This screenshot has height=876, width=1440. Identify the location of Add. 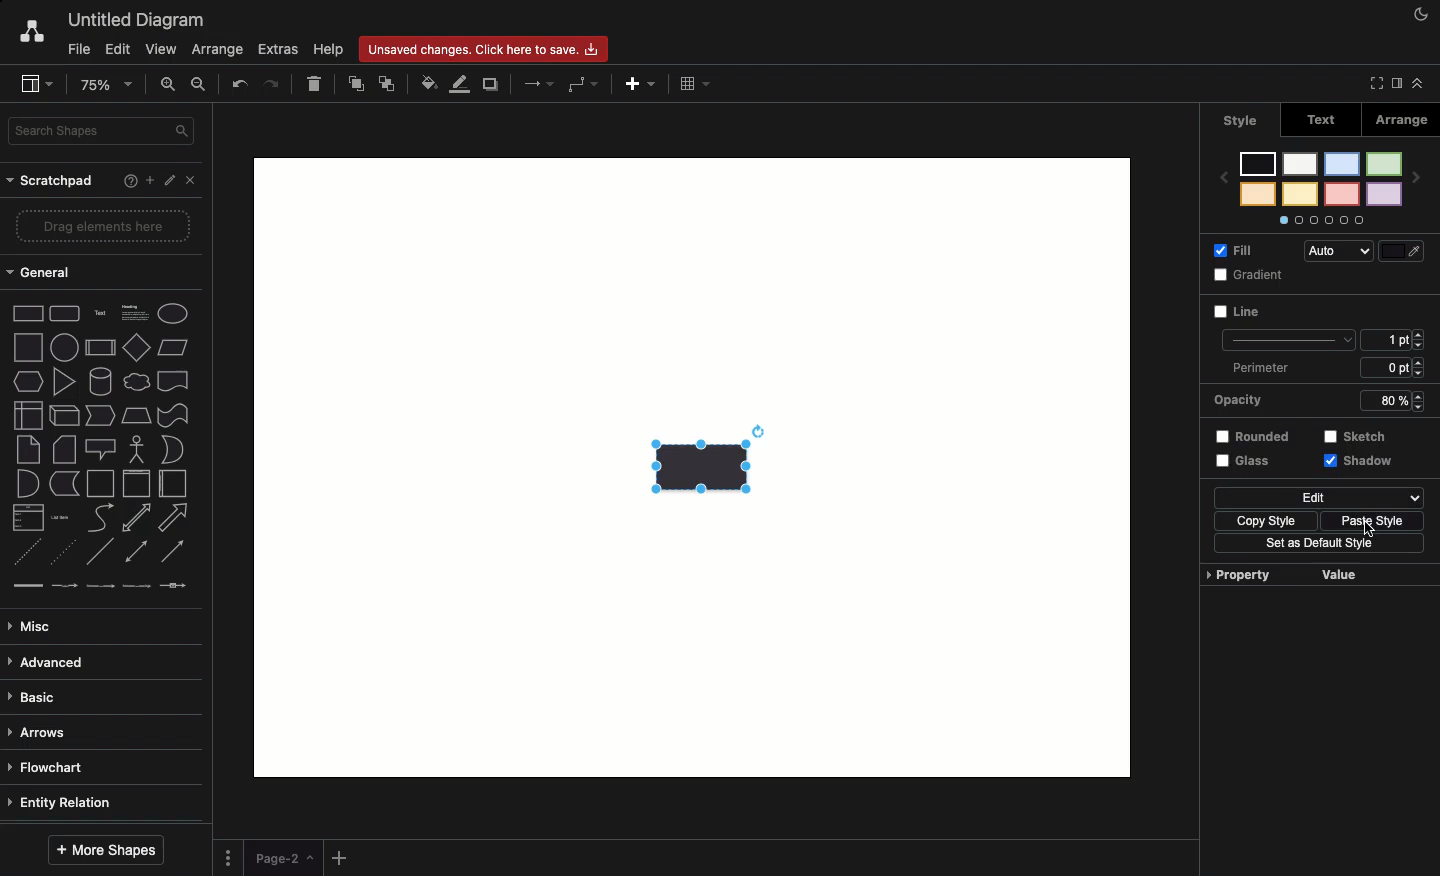
(643, 85).